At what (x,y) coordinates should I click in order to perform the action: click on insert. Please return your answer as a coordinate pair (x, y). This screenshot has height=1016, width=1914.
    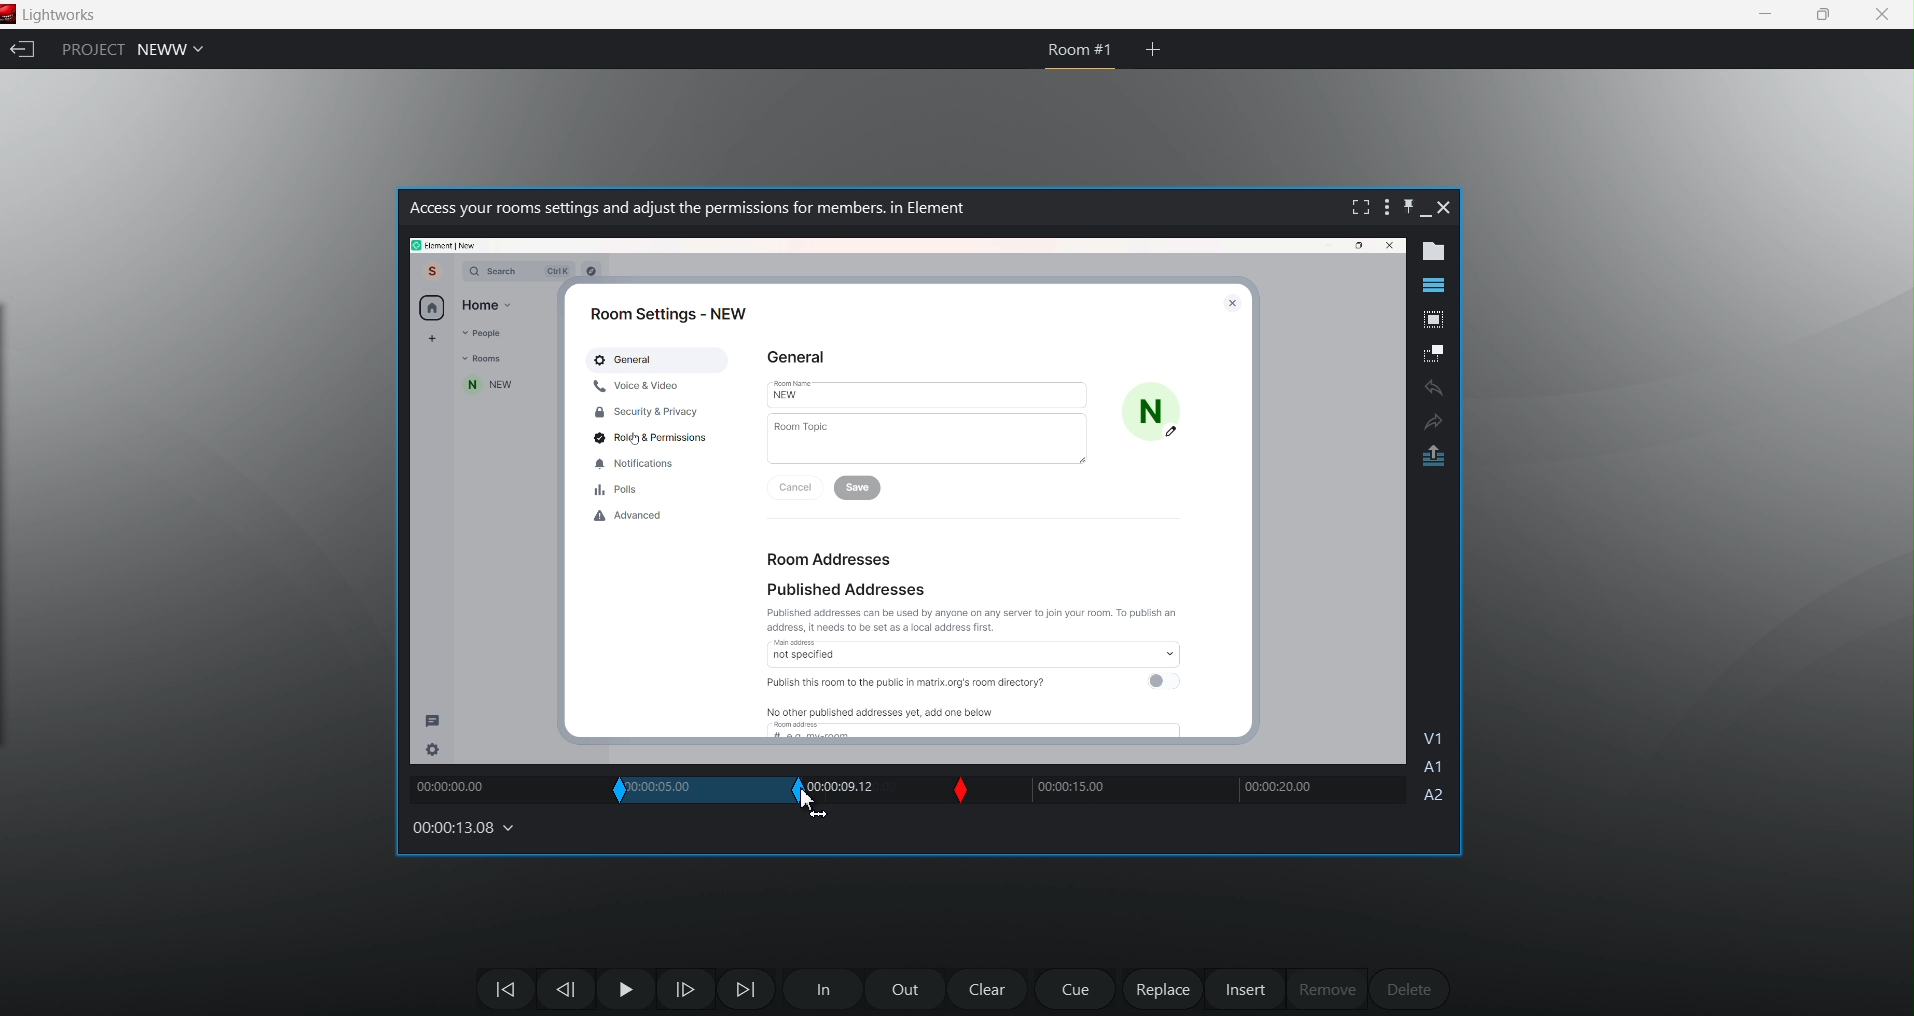
    Looking at the image, I should click on (1247, 989).